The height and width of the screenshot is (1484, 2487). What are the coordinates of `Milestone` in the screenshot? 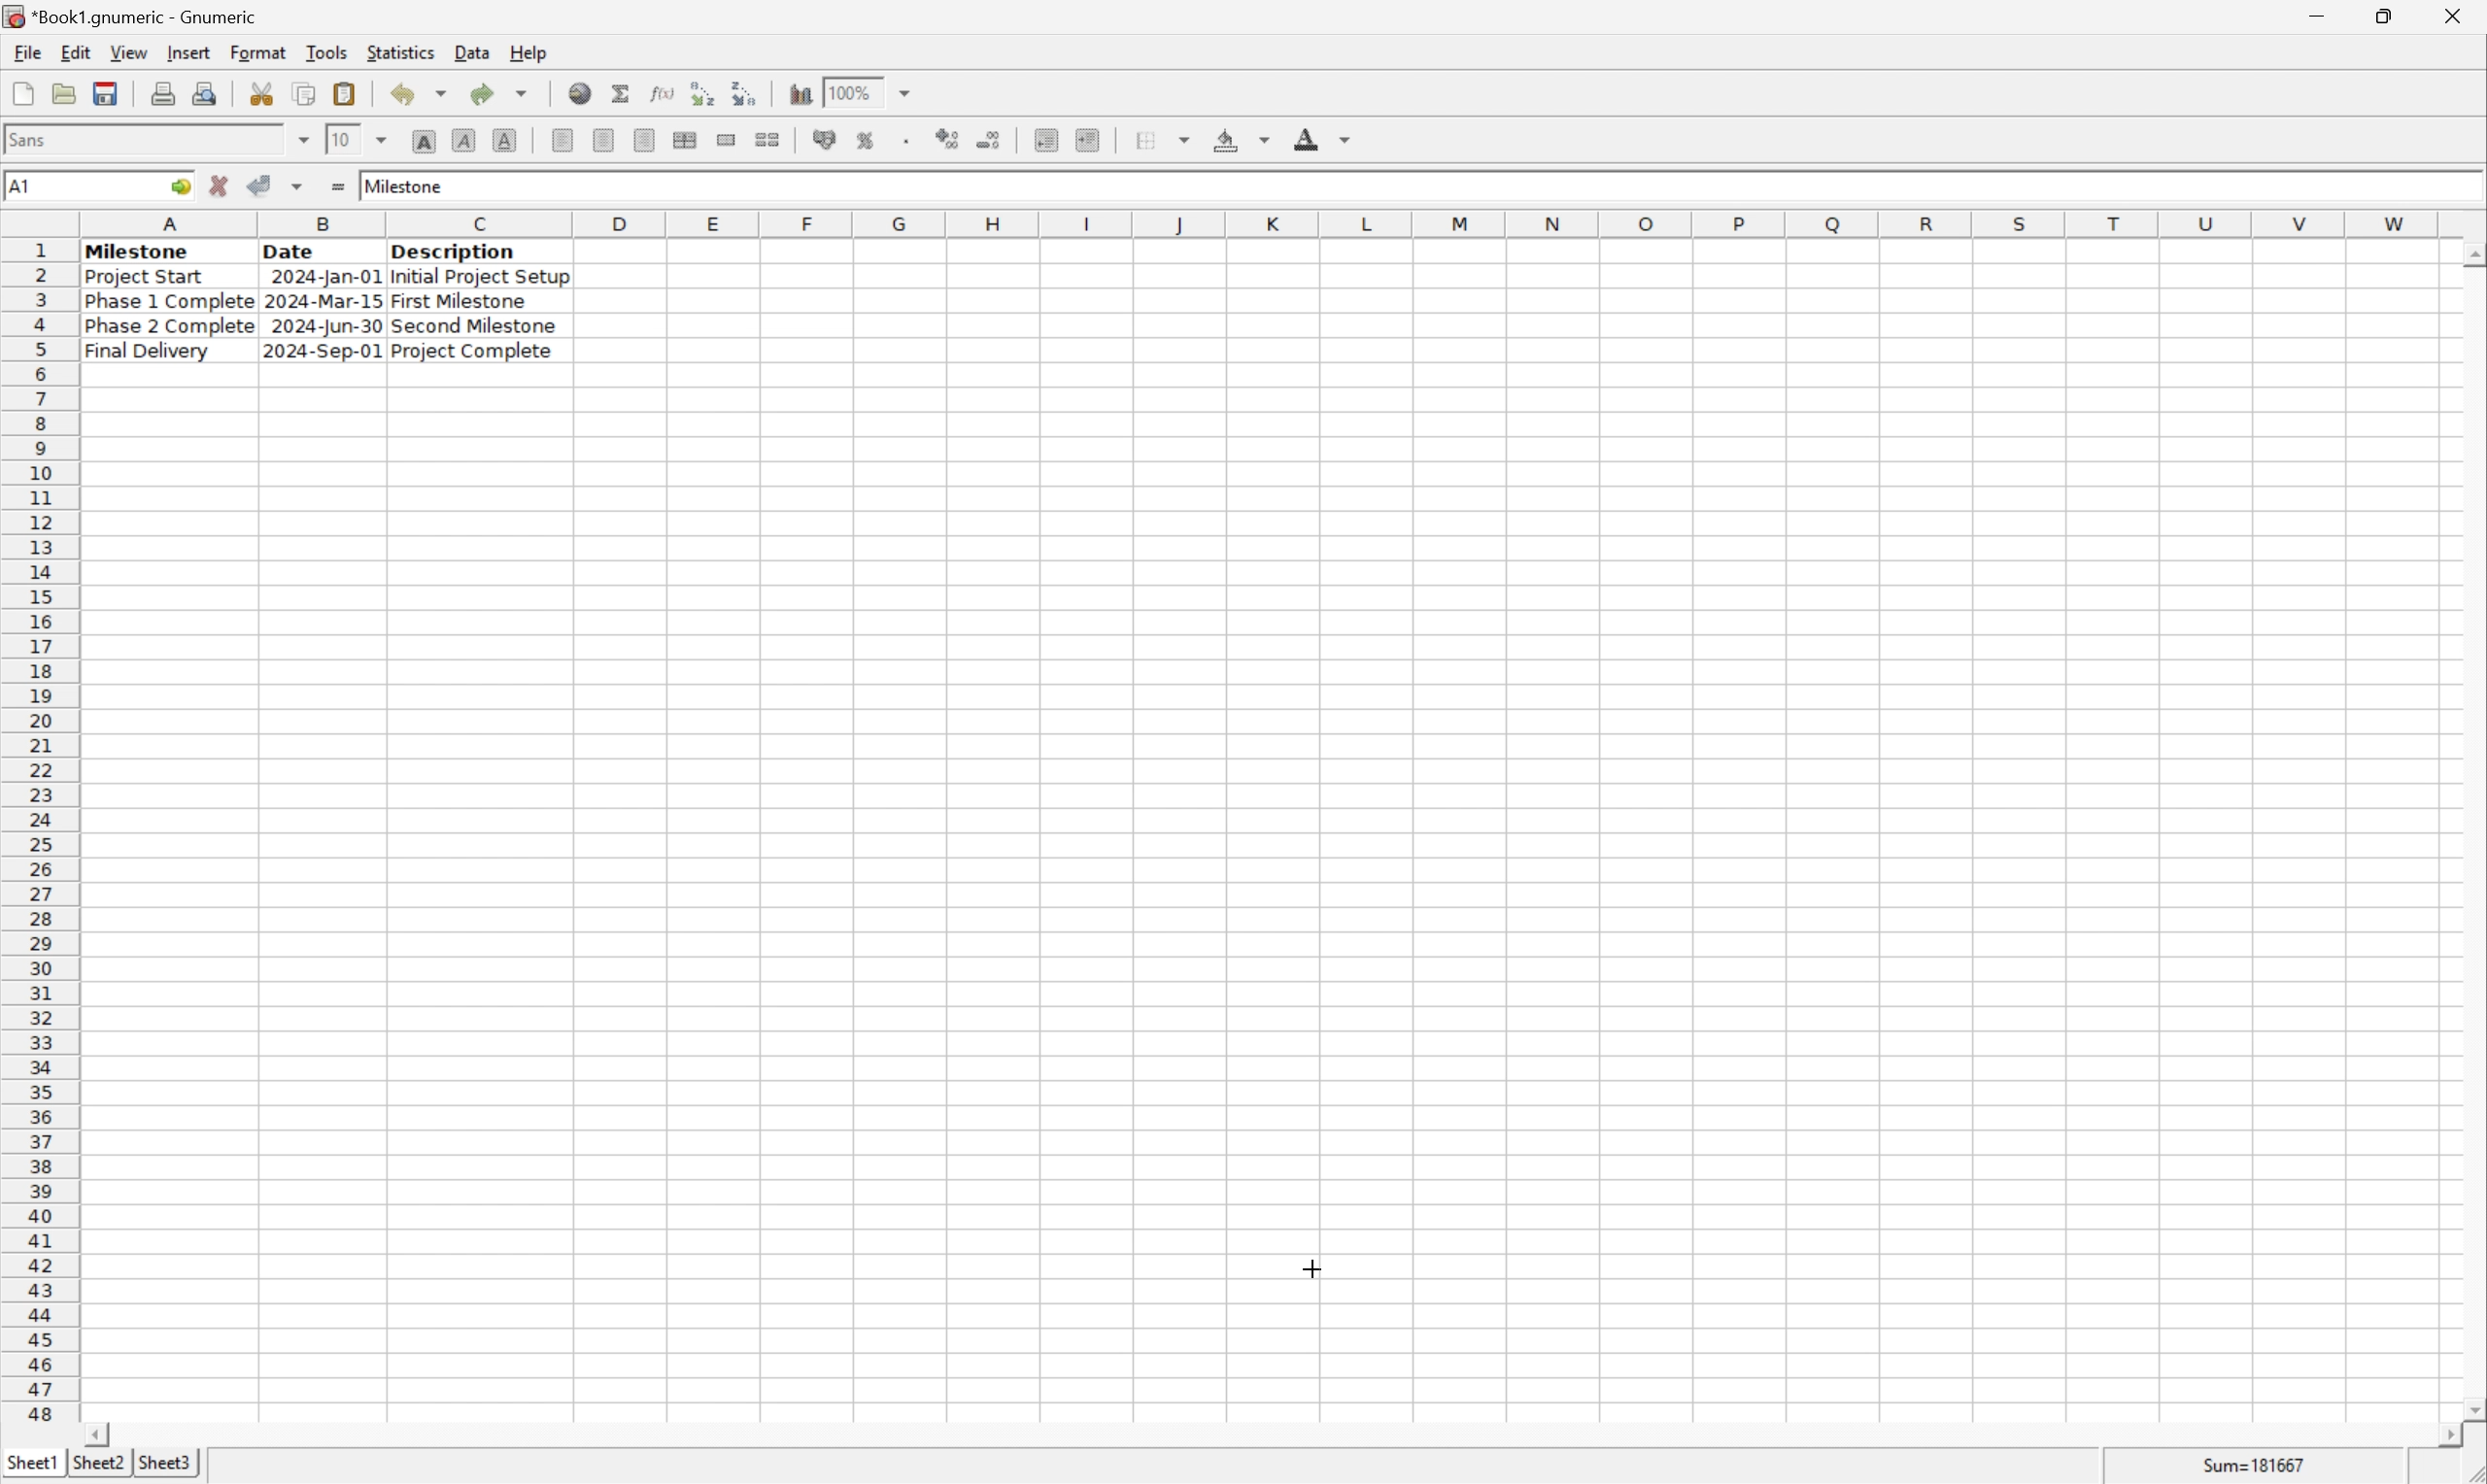 It's located at (406, 183).